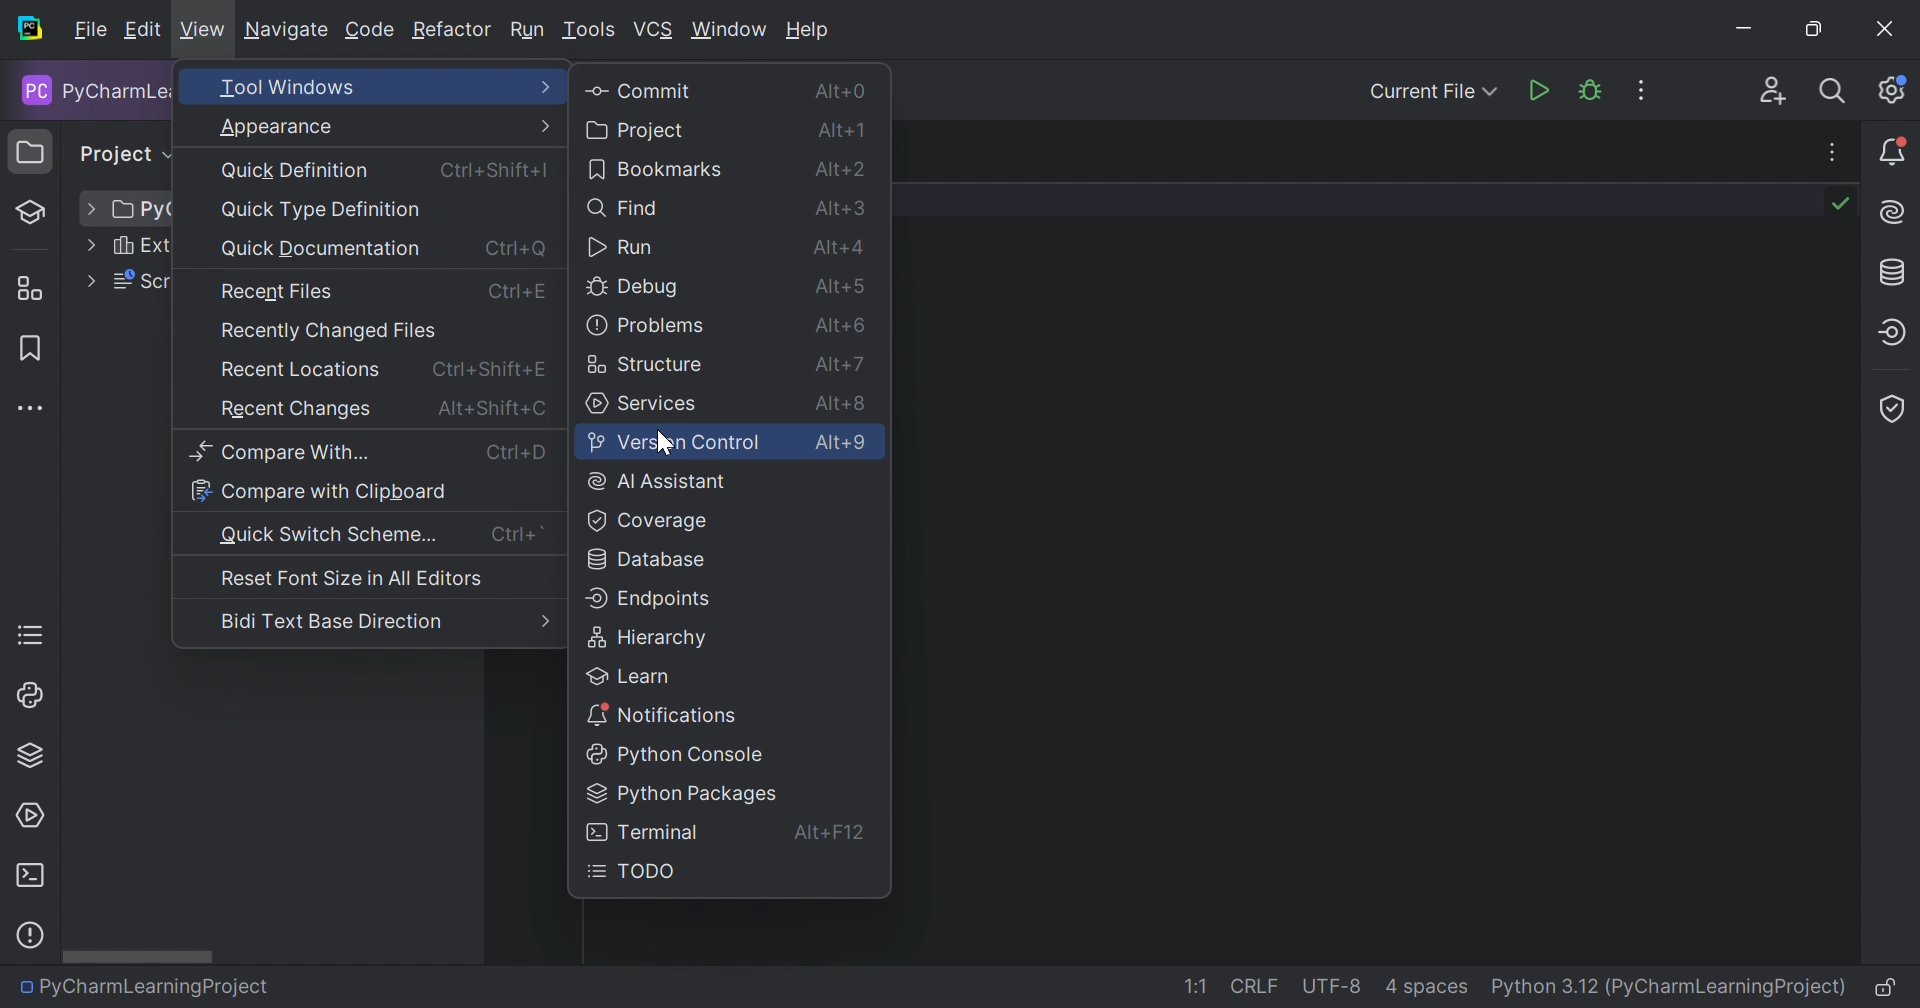 This screenshot has height=1008, width=1920. Describe the element at coordinates (660, 711) in the screenshot. I see `Notifications` at that location.